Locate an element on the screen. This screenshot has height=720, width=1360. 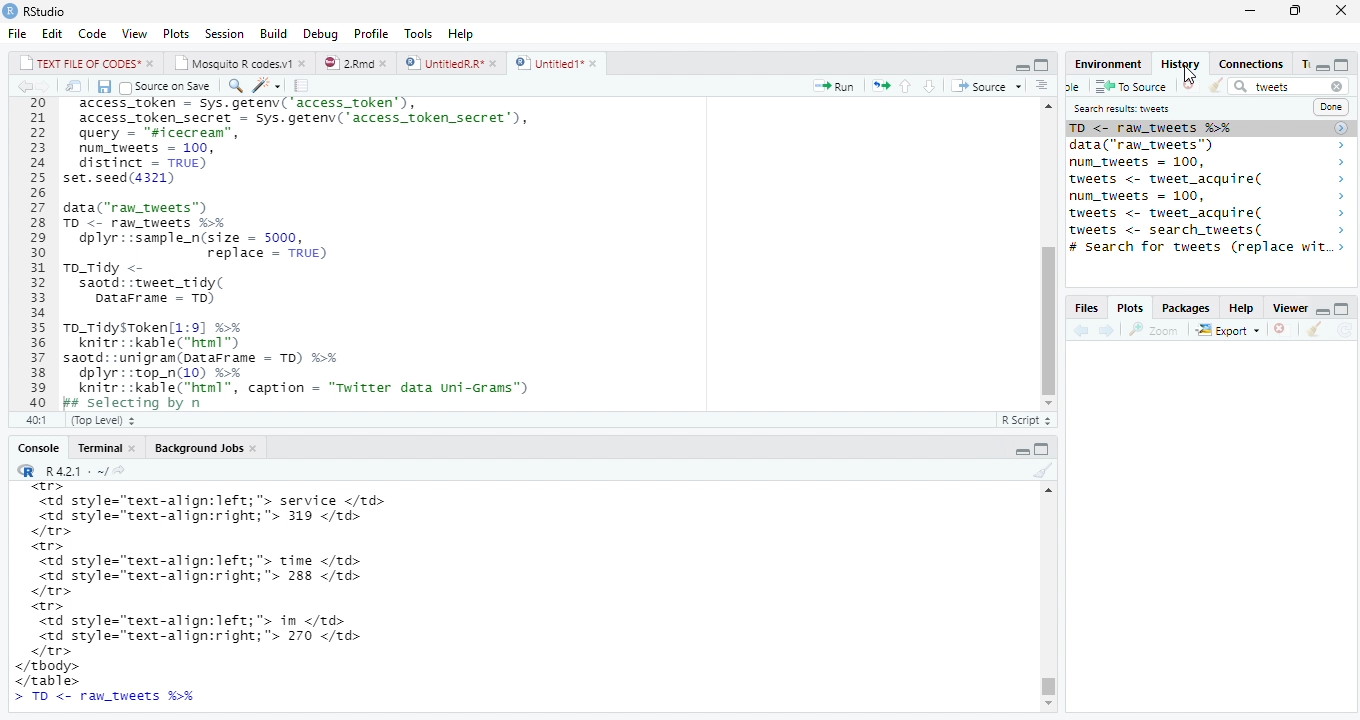
View is located at coordinates (134, 32).